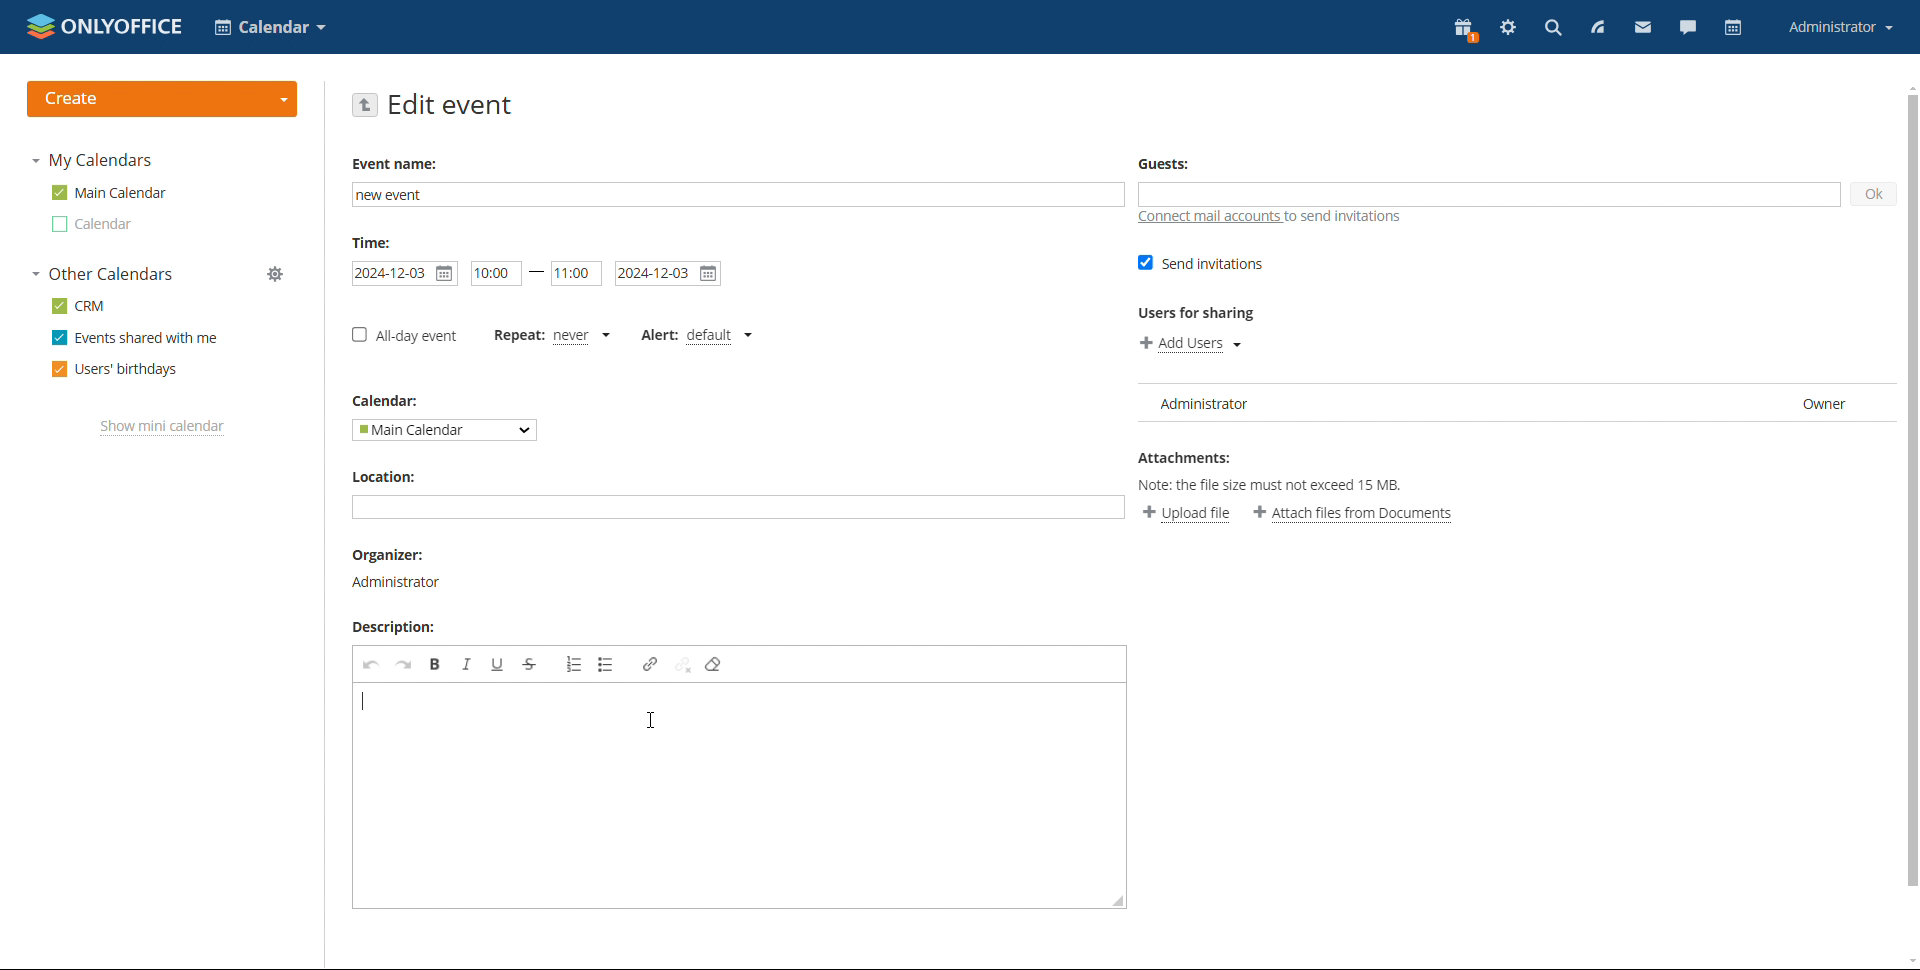 The image size is (1920, 970). What do you see at coordinates (551, 338) in the screenshot?
I see `set repetition` at bounding box center [551, 338].